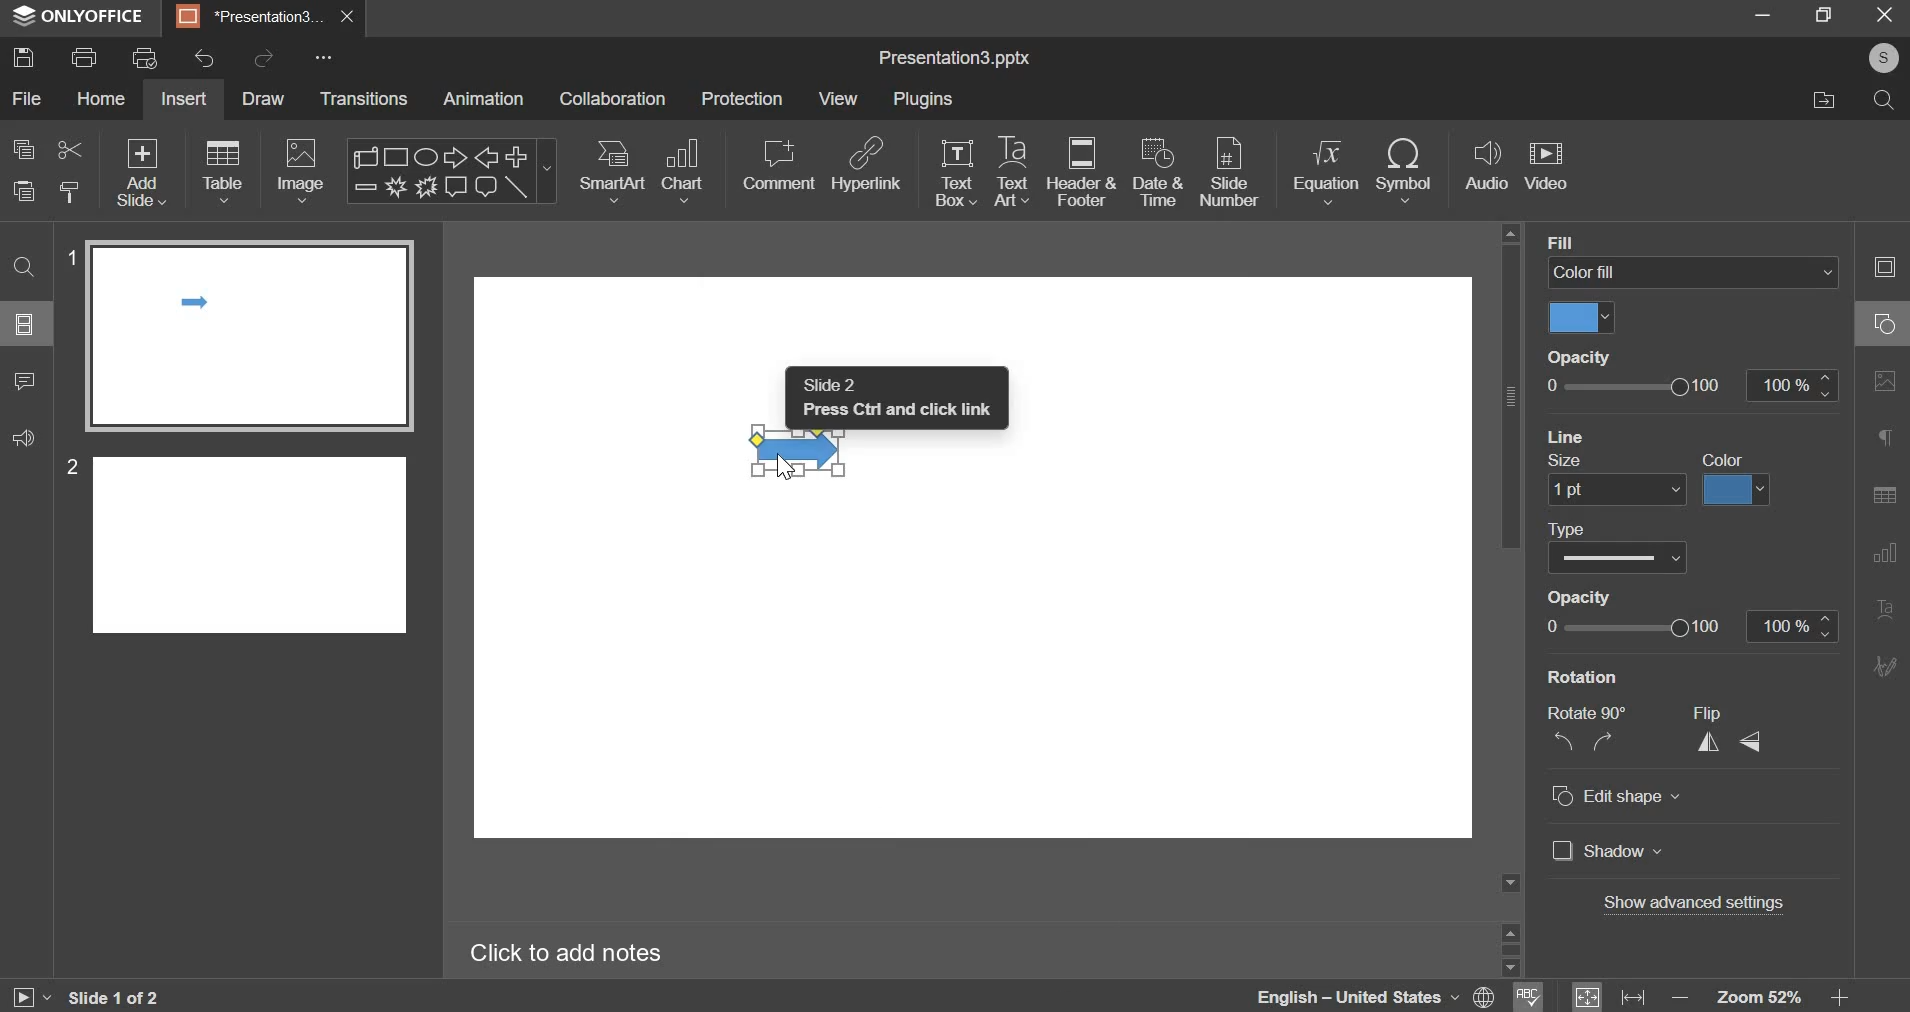 The height and width of the screenshot is (1012, 1910). Describe the element at coordinates (517, 187) in the screenshot. I see `line` at that location.